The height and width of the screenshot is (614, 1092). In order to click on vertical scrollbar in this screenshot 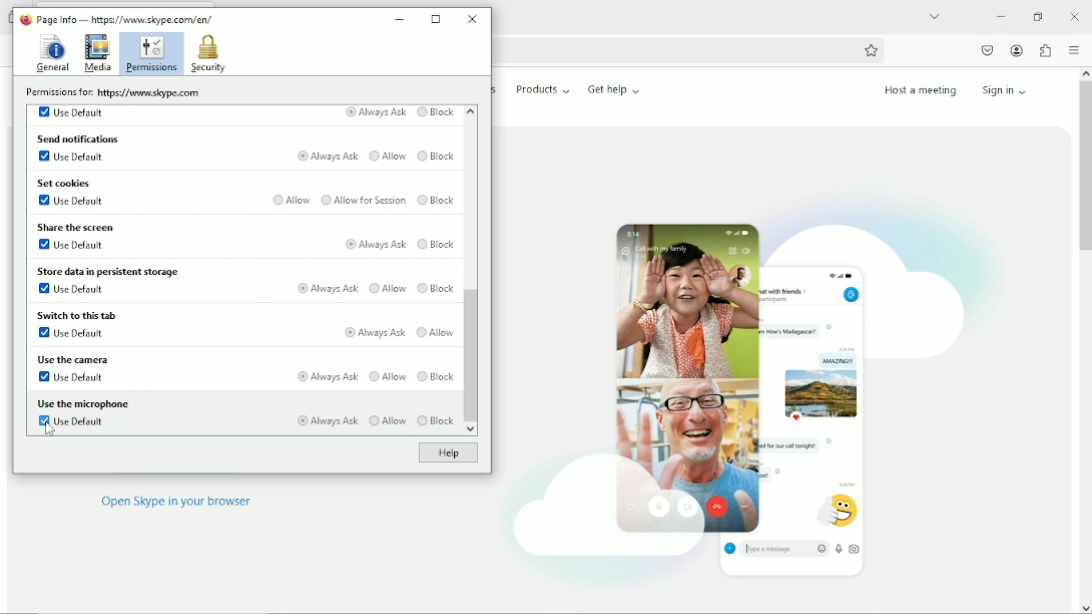, I will do `click(1083, 168)`.